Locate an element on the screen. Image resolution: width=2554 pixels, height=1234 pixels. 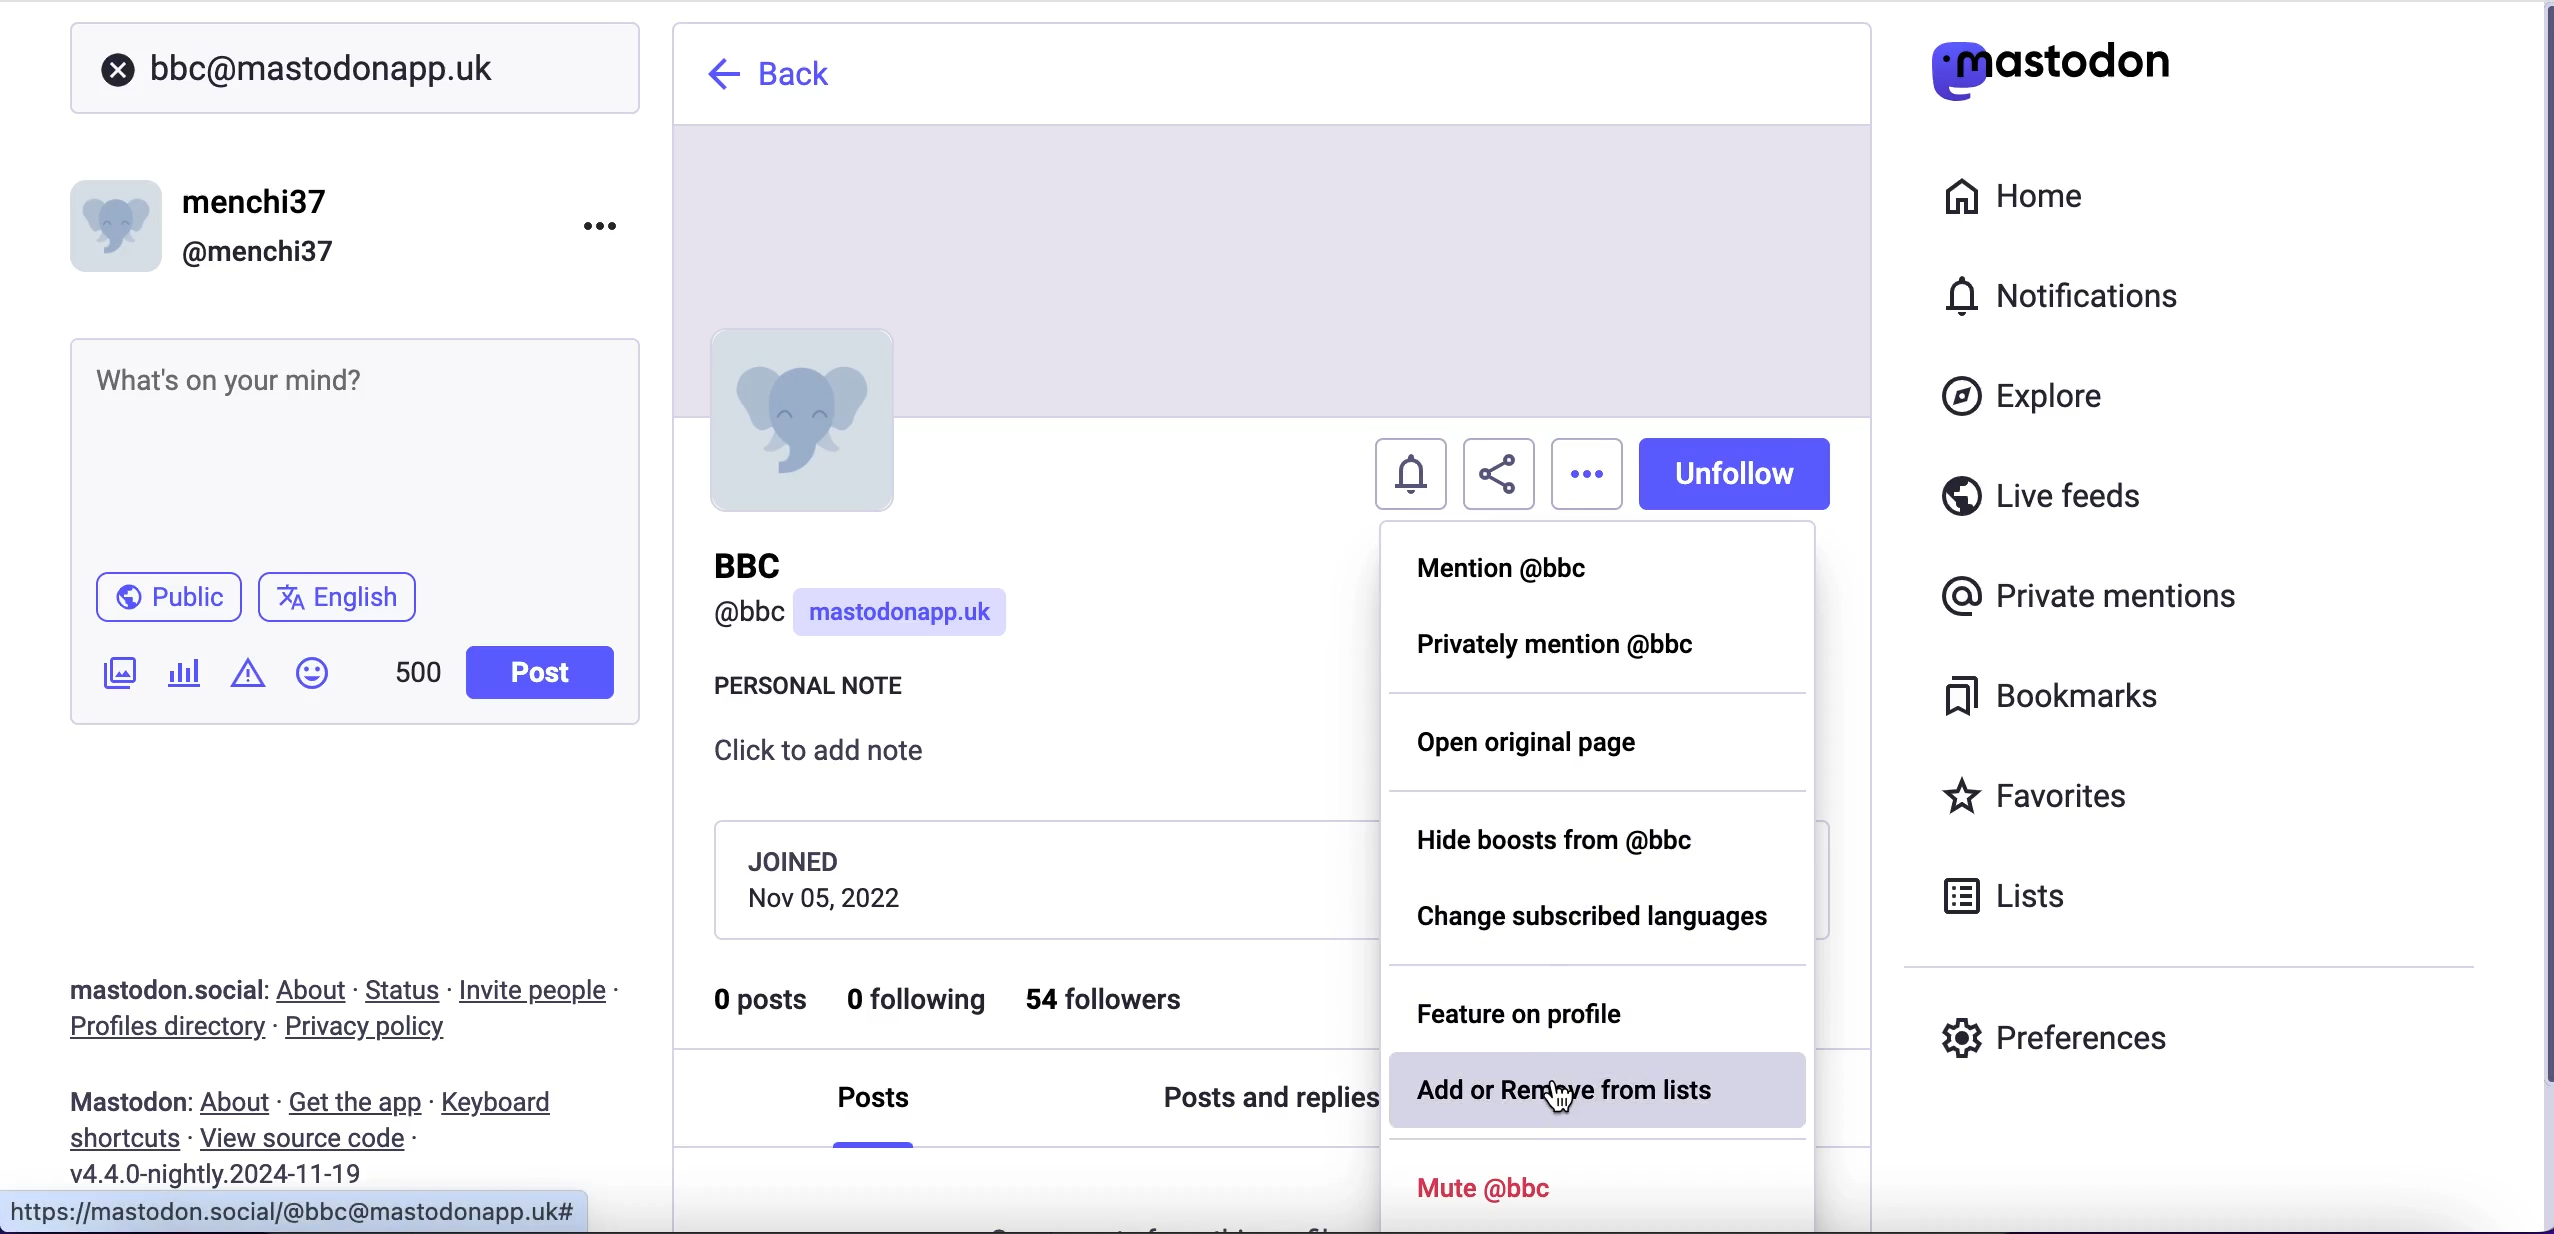
lists is located at coordinates (2016, 894).